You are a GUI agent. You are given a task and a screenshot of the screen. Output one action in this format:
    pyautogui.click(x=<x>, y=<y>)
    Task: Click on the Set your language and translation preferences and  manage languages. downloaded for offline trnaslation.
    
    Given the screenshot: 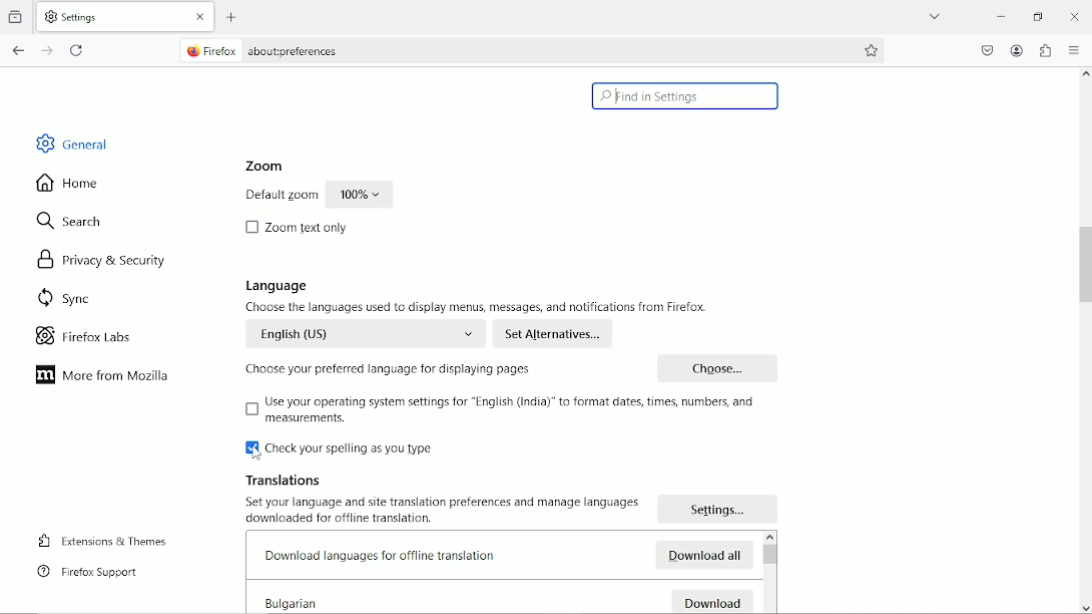 What is the action you would take?
    pyautogui.click(x=447, y=511)
    